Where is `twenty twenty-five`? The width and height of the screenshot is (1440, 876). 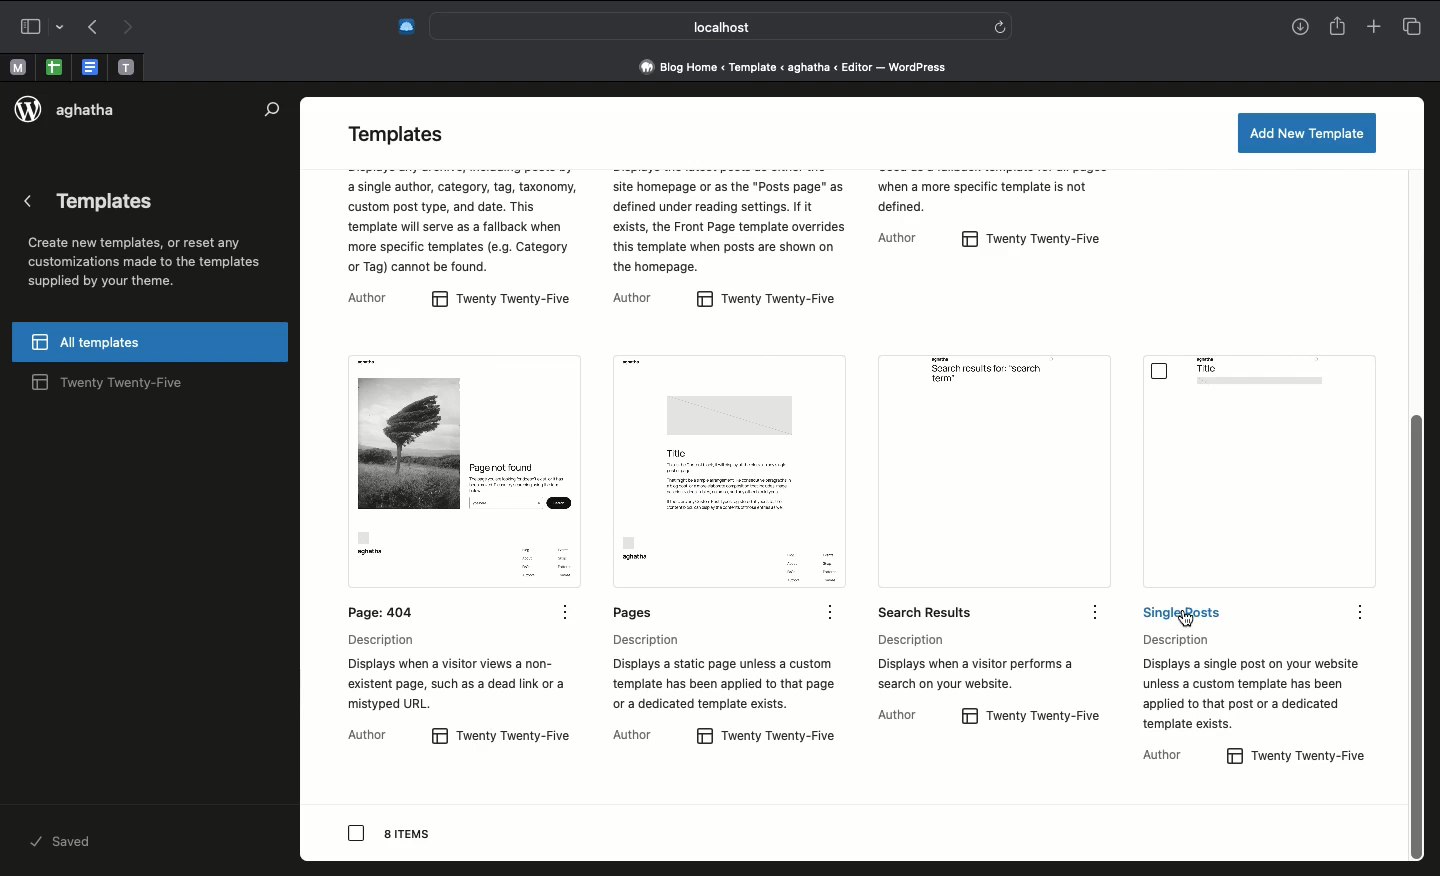 twenty twenty-five is located at coordinates (500, 301).